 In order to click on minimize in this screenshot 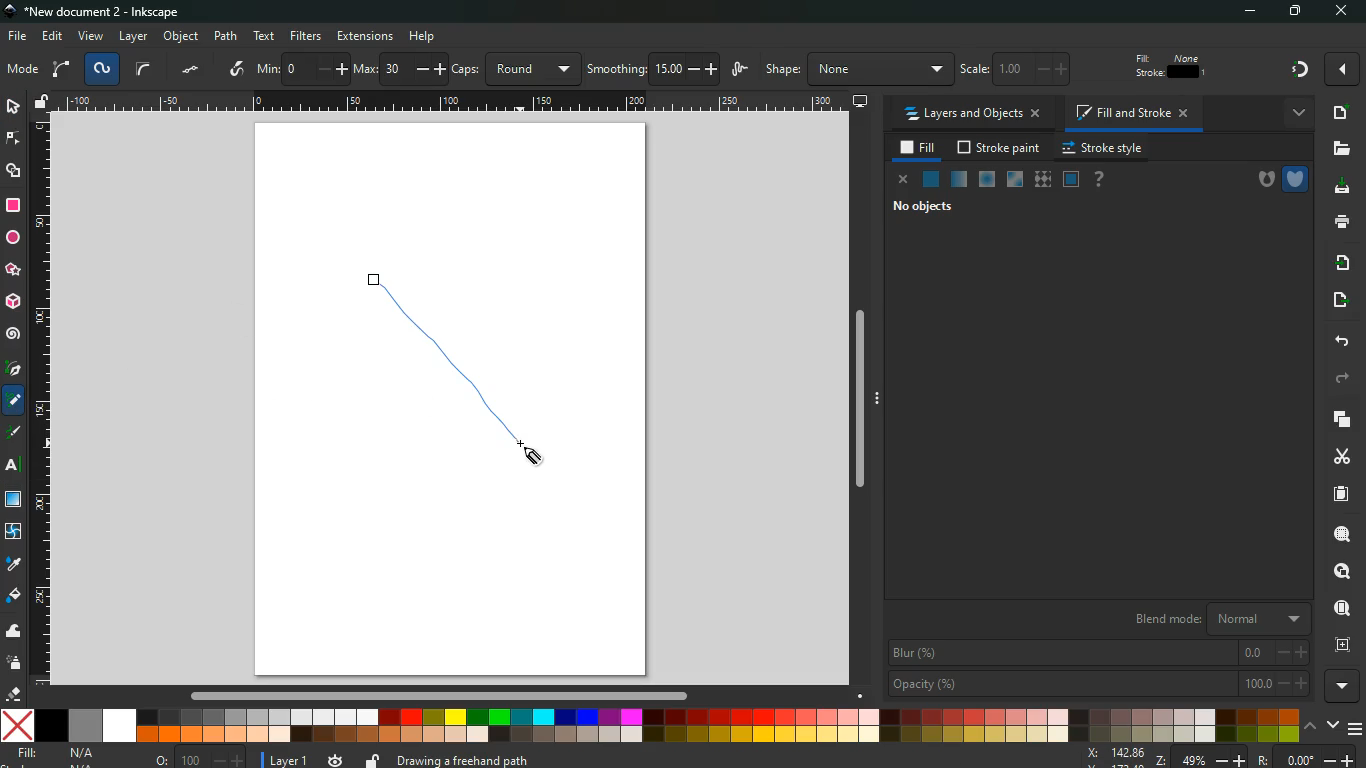, I will do `click(1243, 12)`.